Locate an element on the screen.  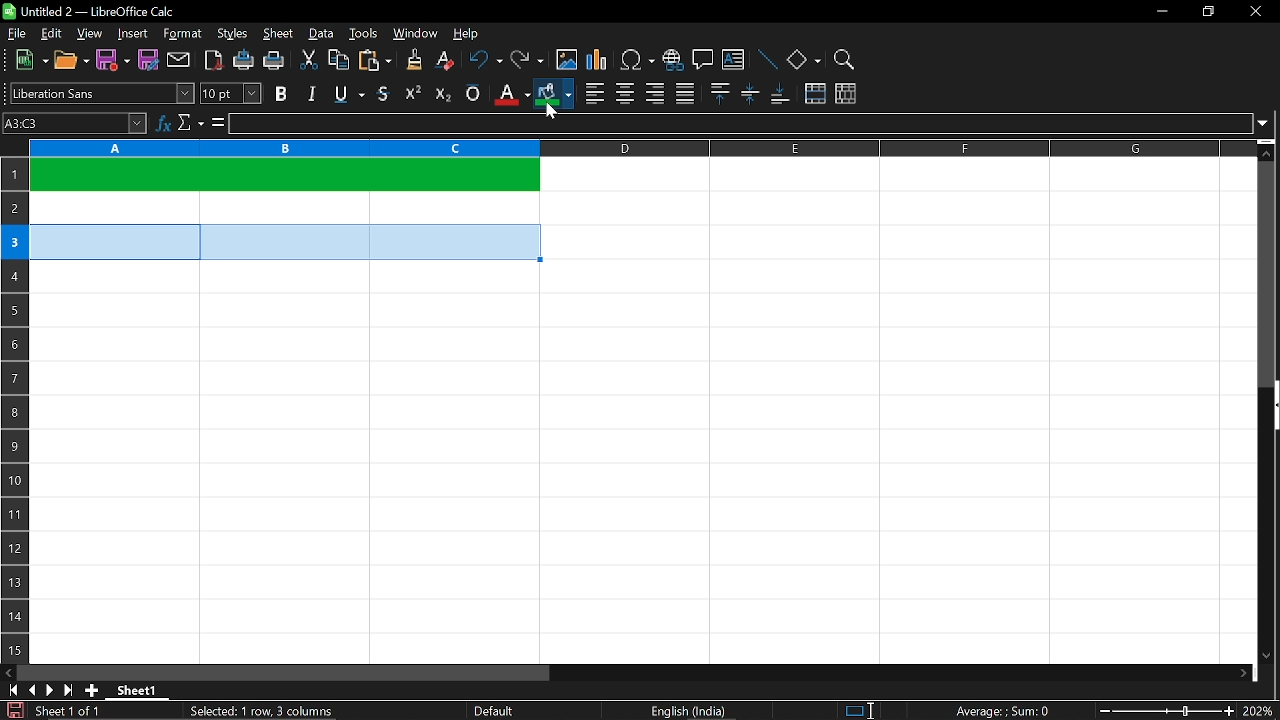
window is located at coordinates (415, 34).